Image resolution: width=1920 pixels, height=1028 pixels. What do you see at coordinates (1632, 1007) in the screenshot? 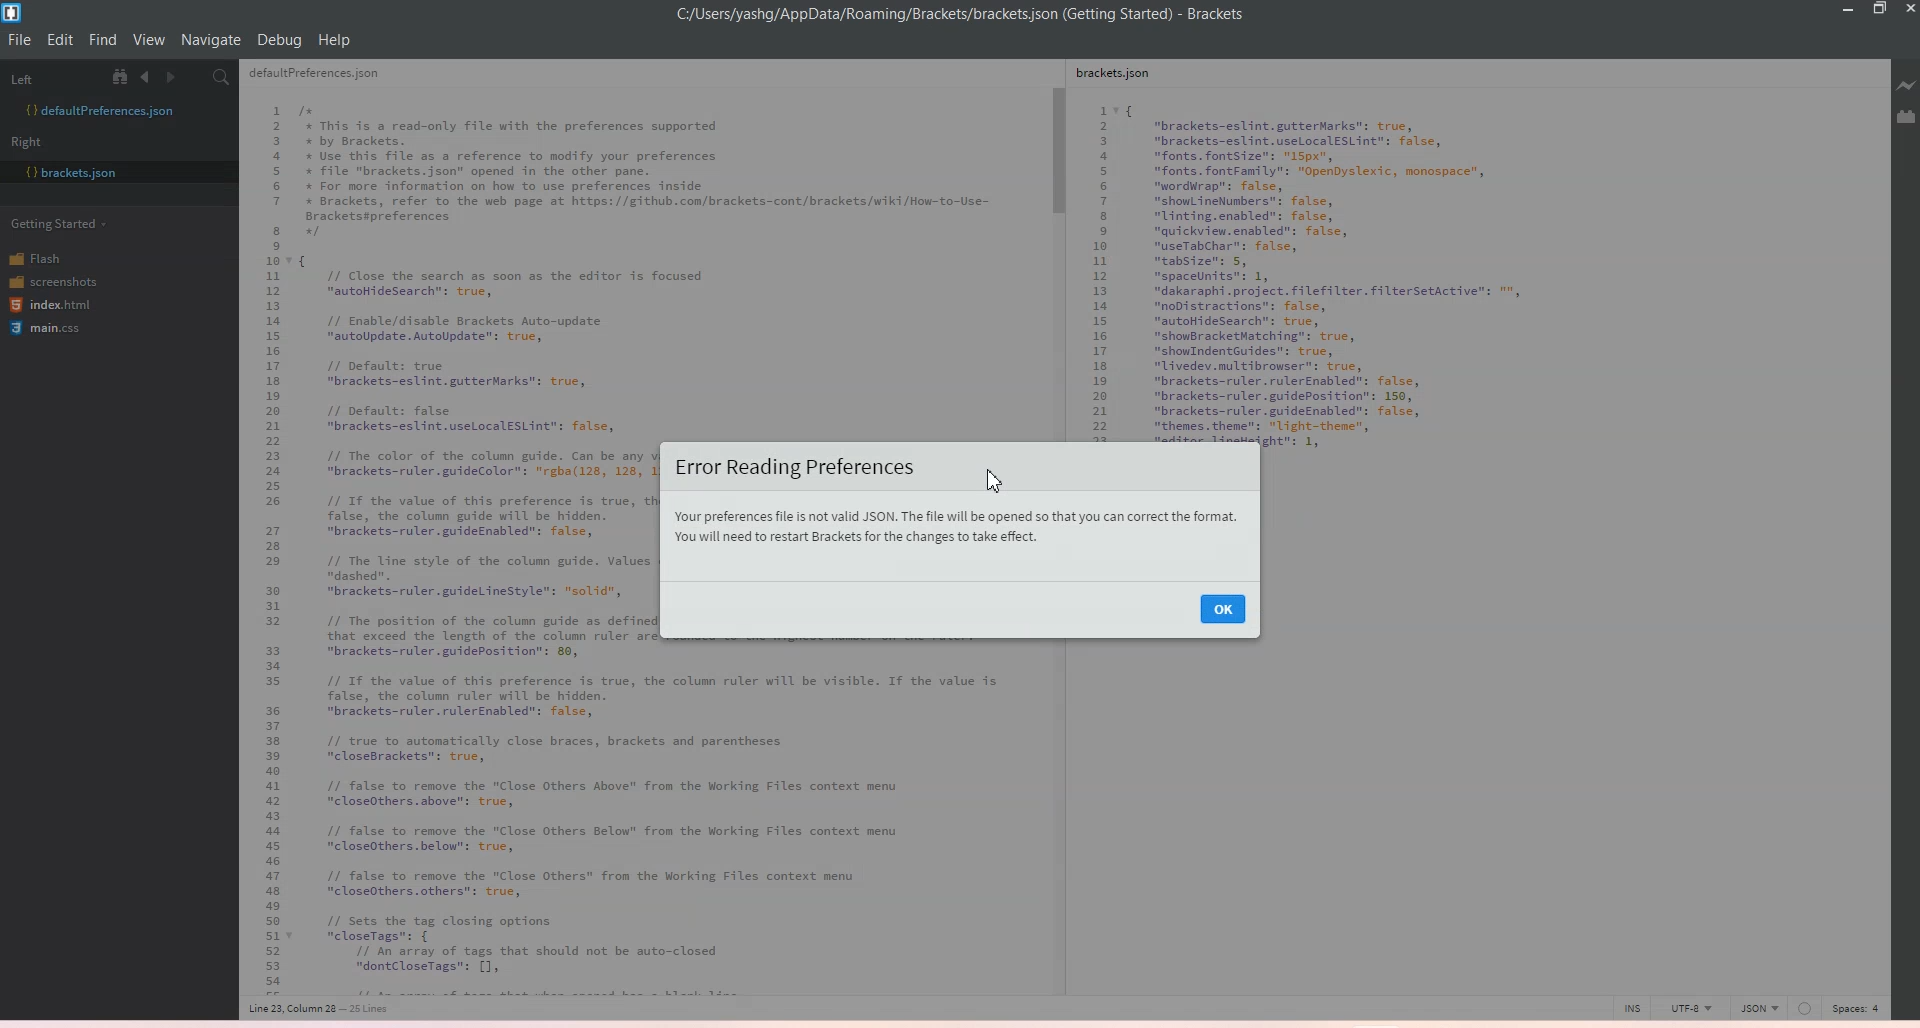
I see `INS` at bounding box center [1632, 1007].